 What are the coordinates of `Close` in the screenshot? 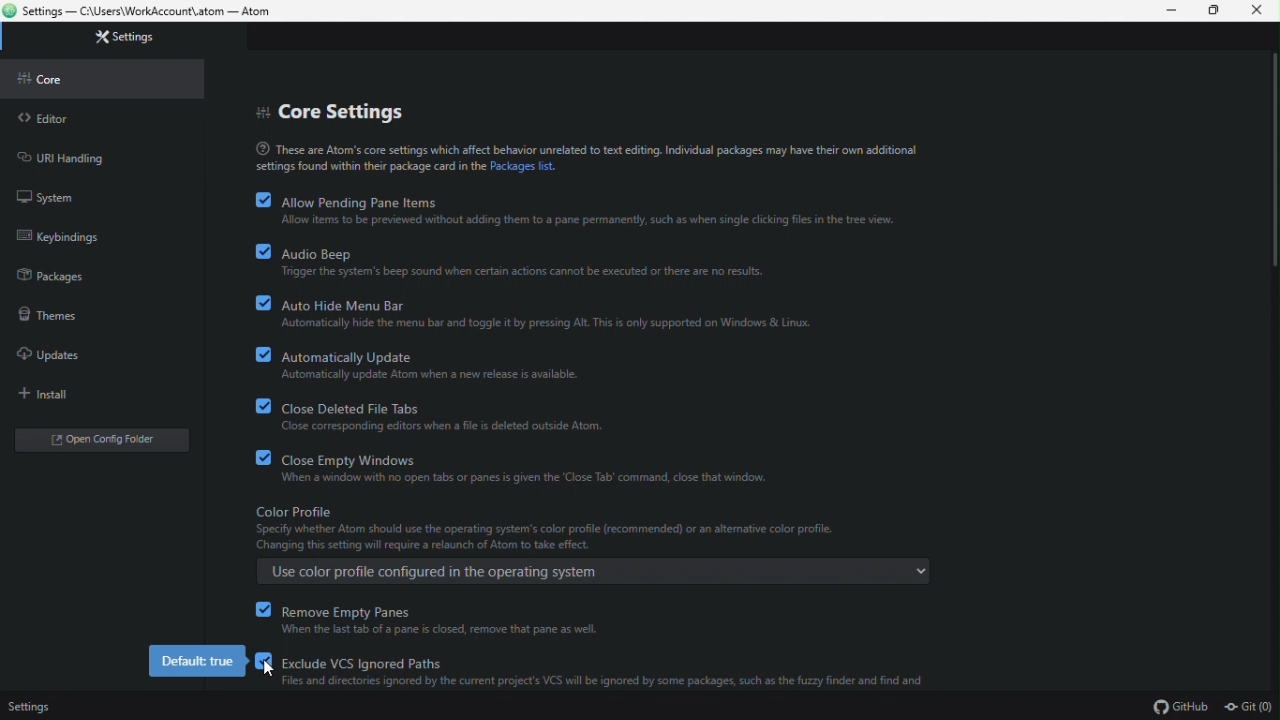 It's located at (1263, 13).